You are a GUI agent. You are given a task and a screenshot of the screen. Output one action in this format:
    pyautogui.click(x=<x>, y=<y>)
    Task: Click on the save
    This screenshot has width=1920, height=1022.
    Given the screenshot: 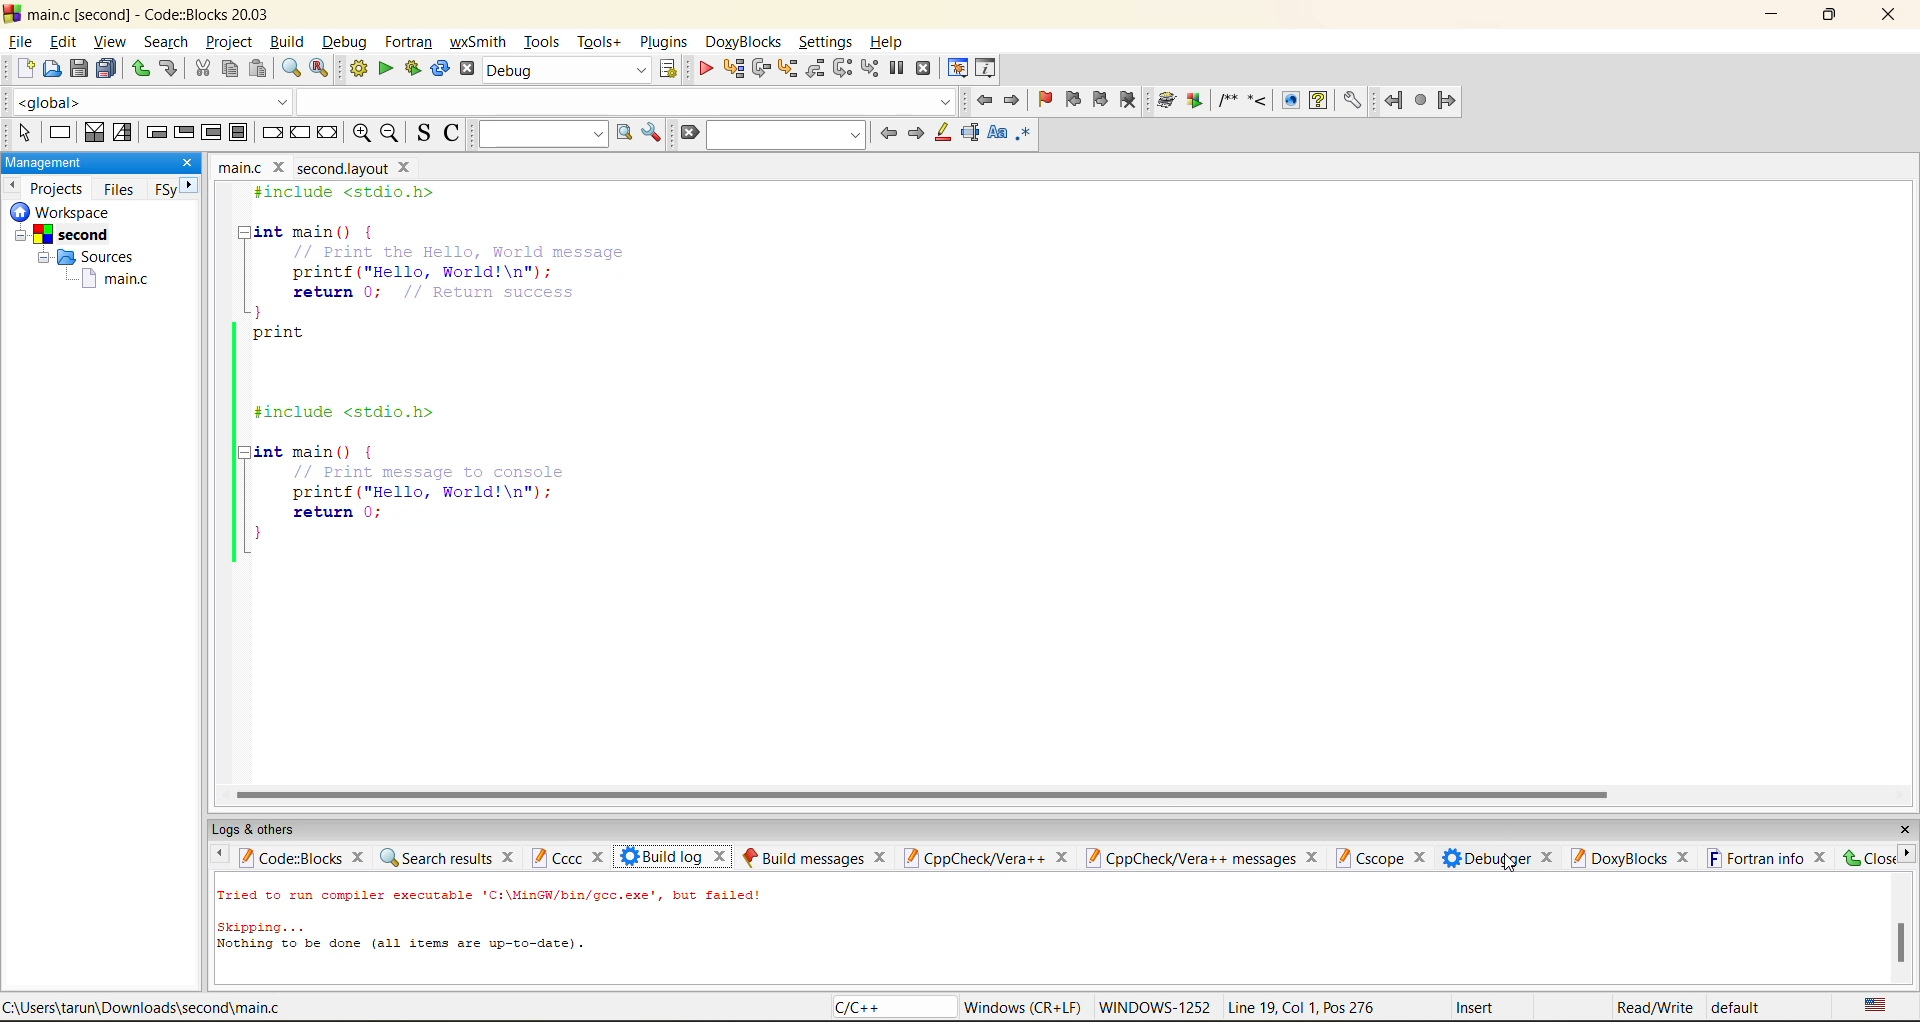 What is the action you would take?
    pyautogui.click(x=75, y=67)
    